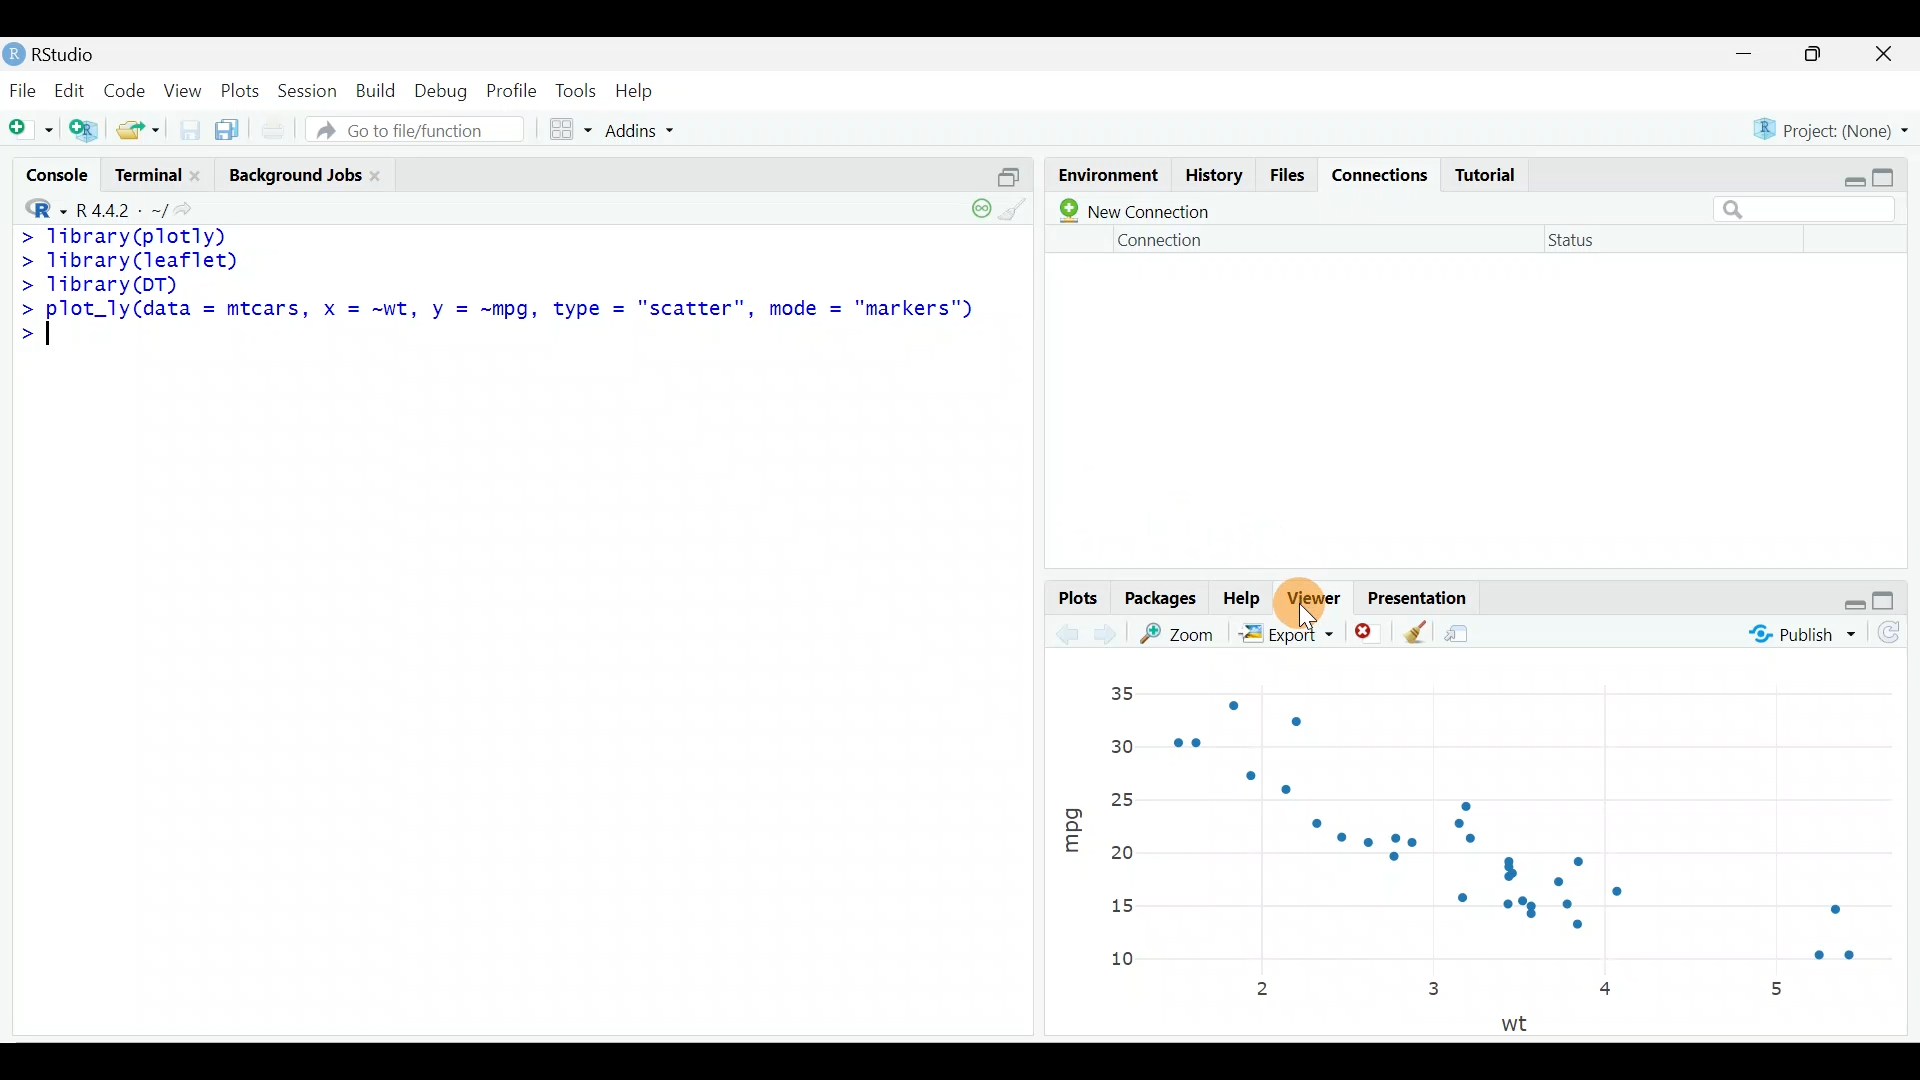 The image size is (1920, 1080). I want to click on Connection, so click(1158, 244).